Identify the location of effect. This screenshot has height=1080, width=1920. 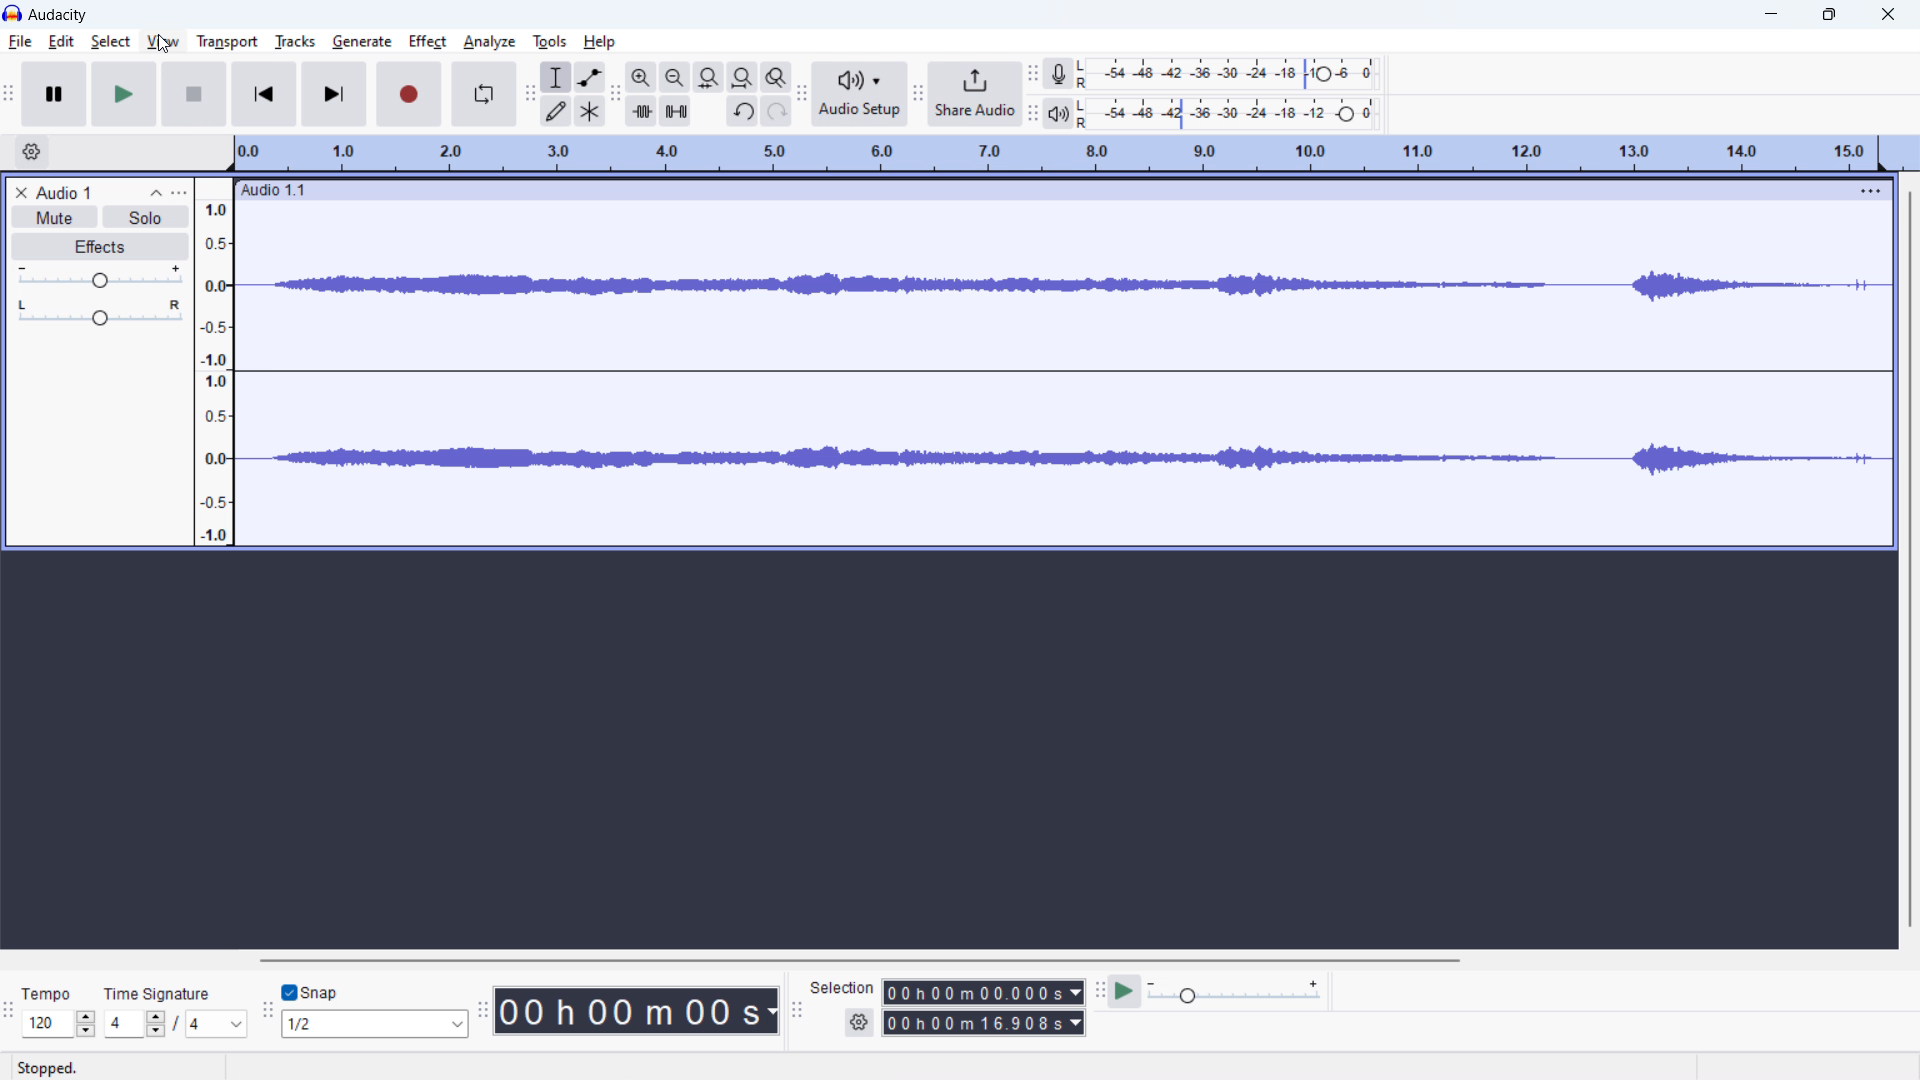
(427, 41).